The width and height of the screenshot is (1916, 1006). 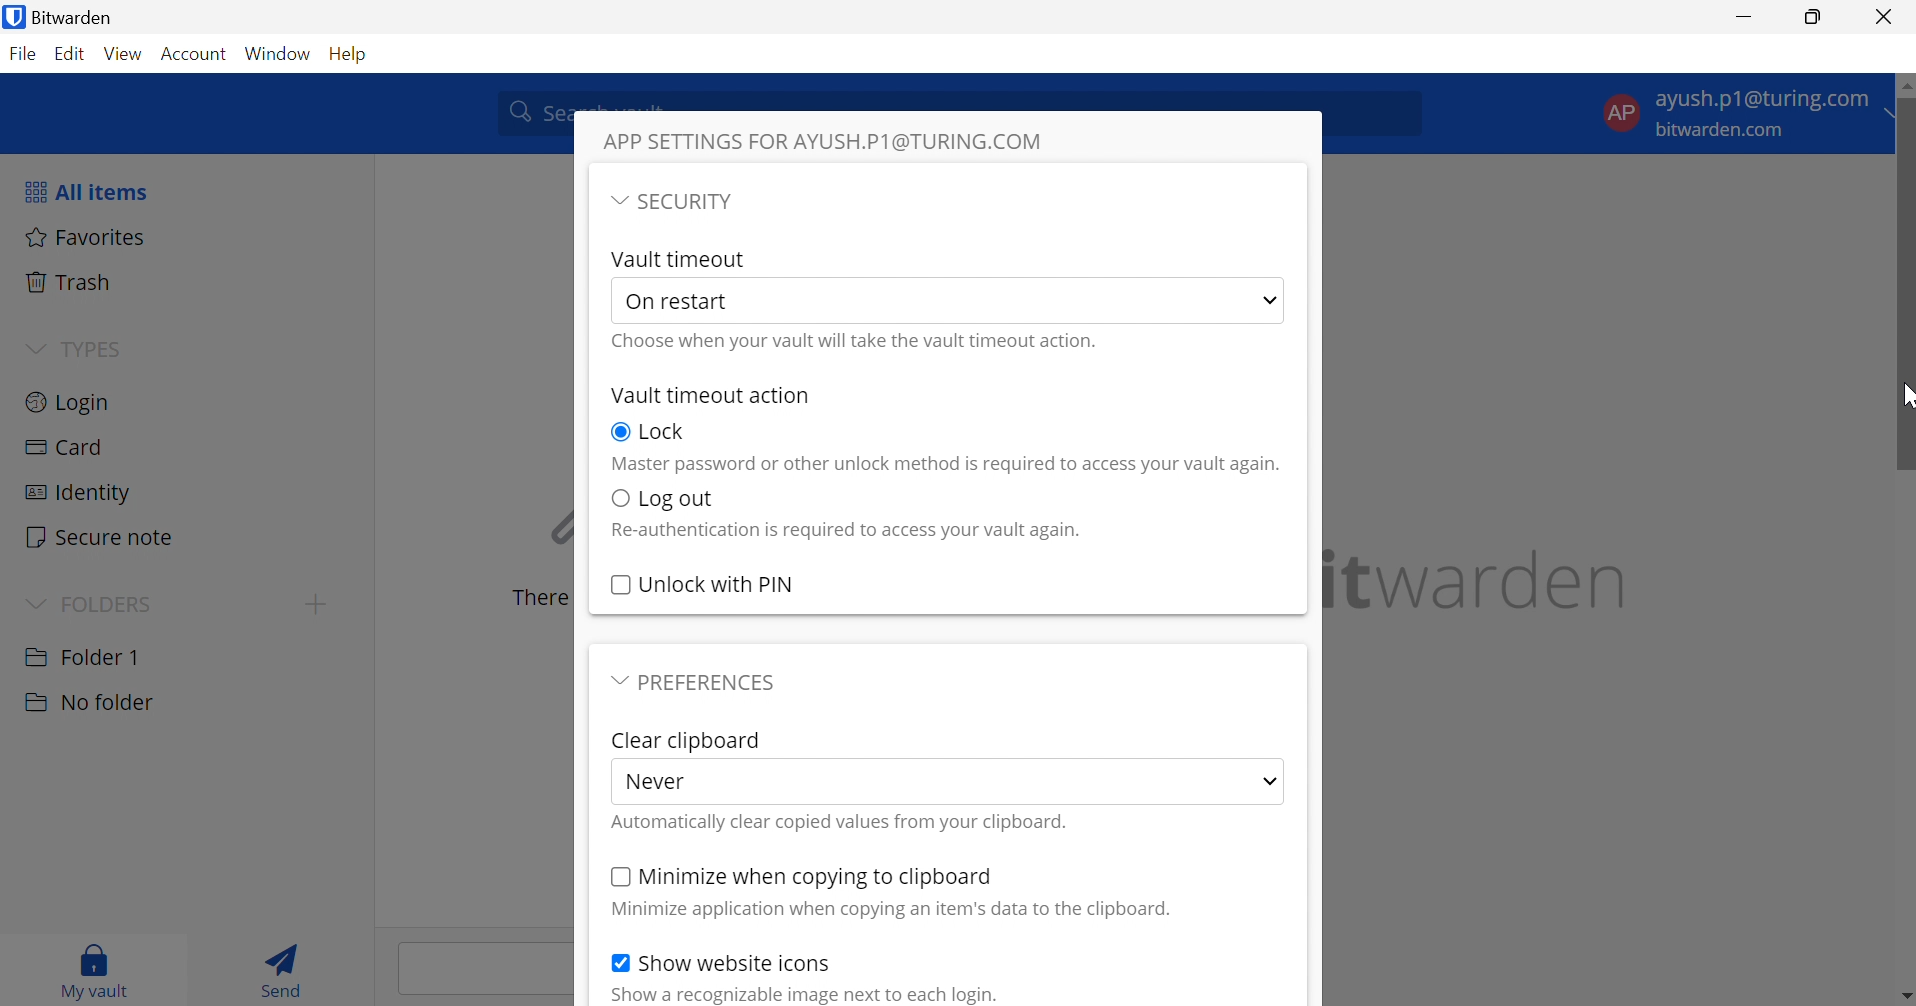 What do you see at coordinates (34, 601) in the screenshot?
I see `Drop Down` at bounding box center [34, 601].